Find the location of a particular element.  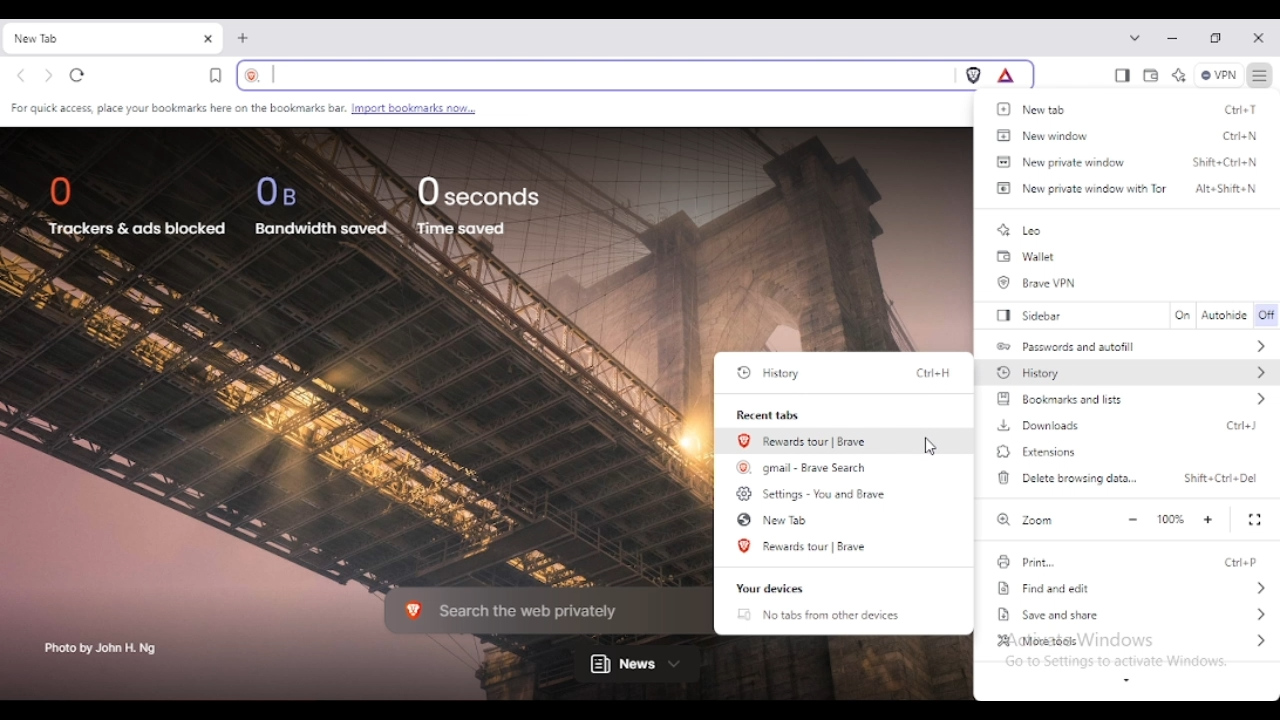

more tools is located at coordinates (1131, 640).